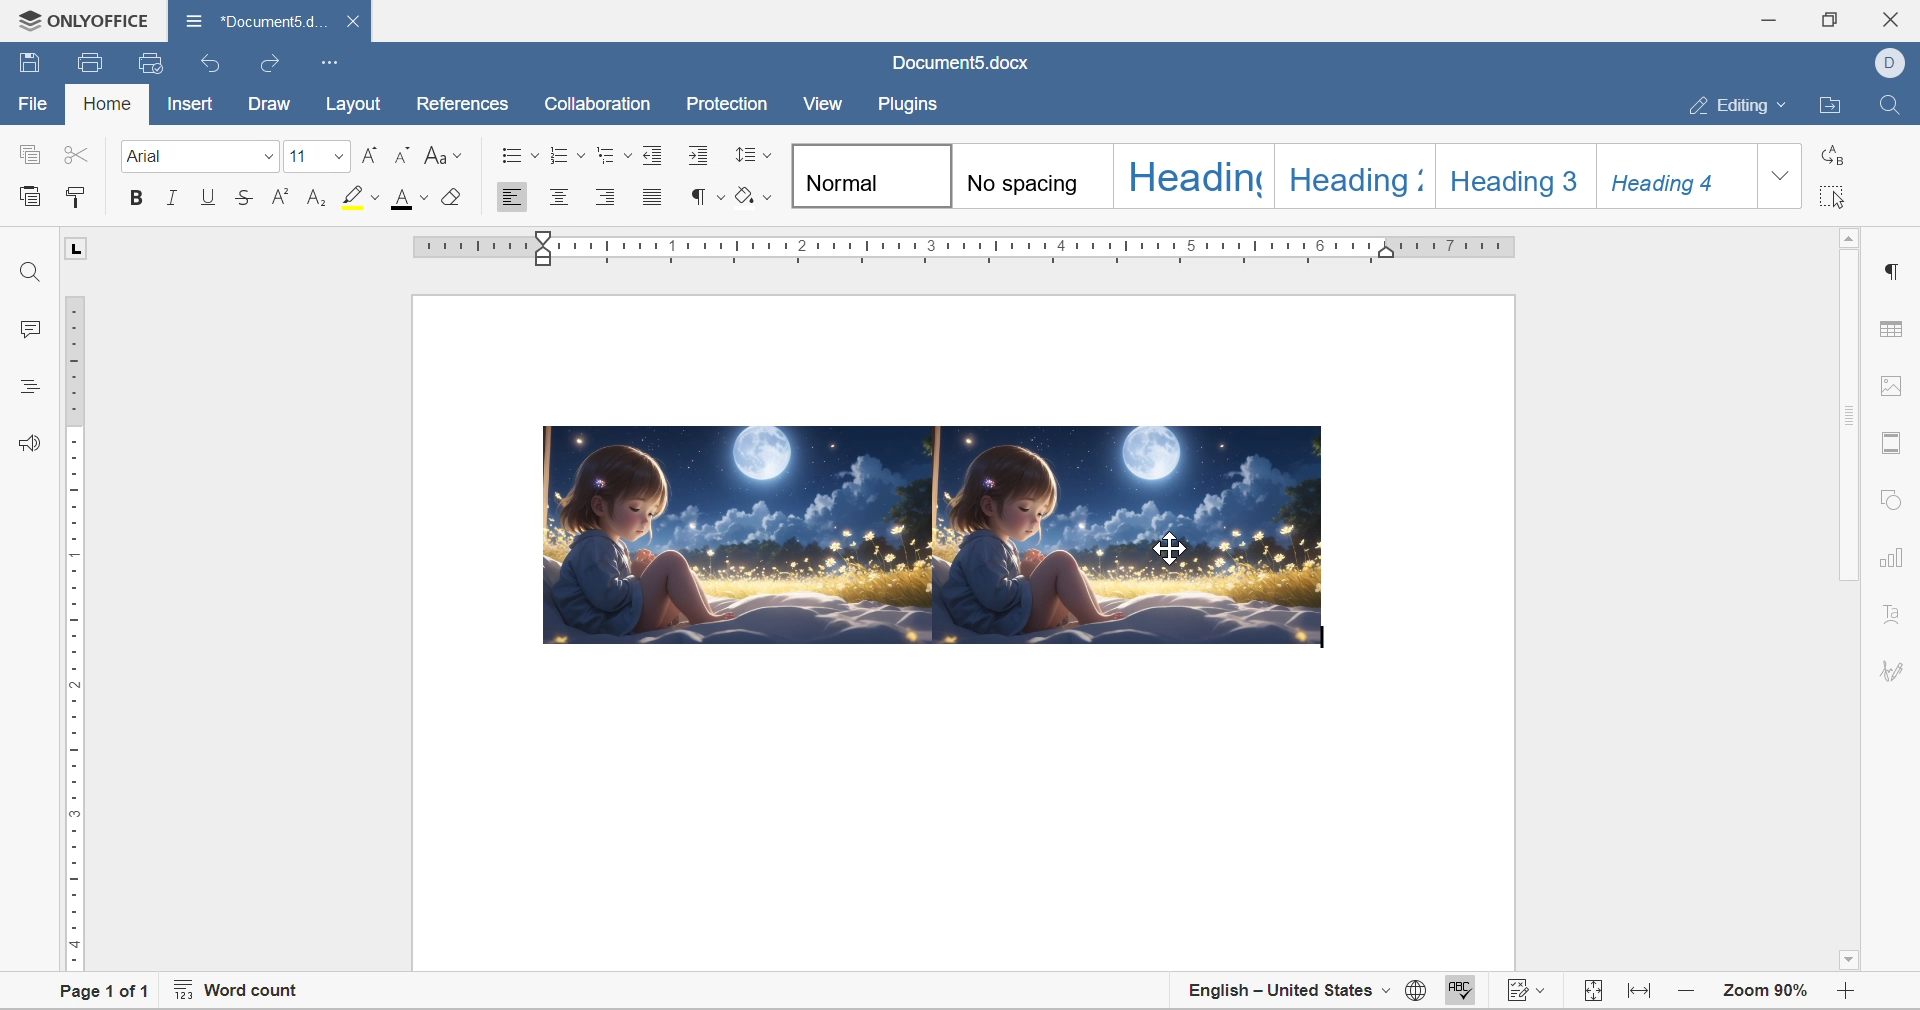  Describe the element at coordinates (1834, 104) in the screenshot. I see `open file location` at that location.